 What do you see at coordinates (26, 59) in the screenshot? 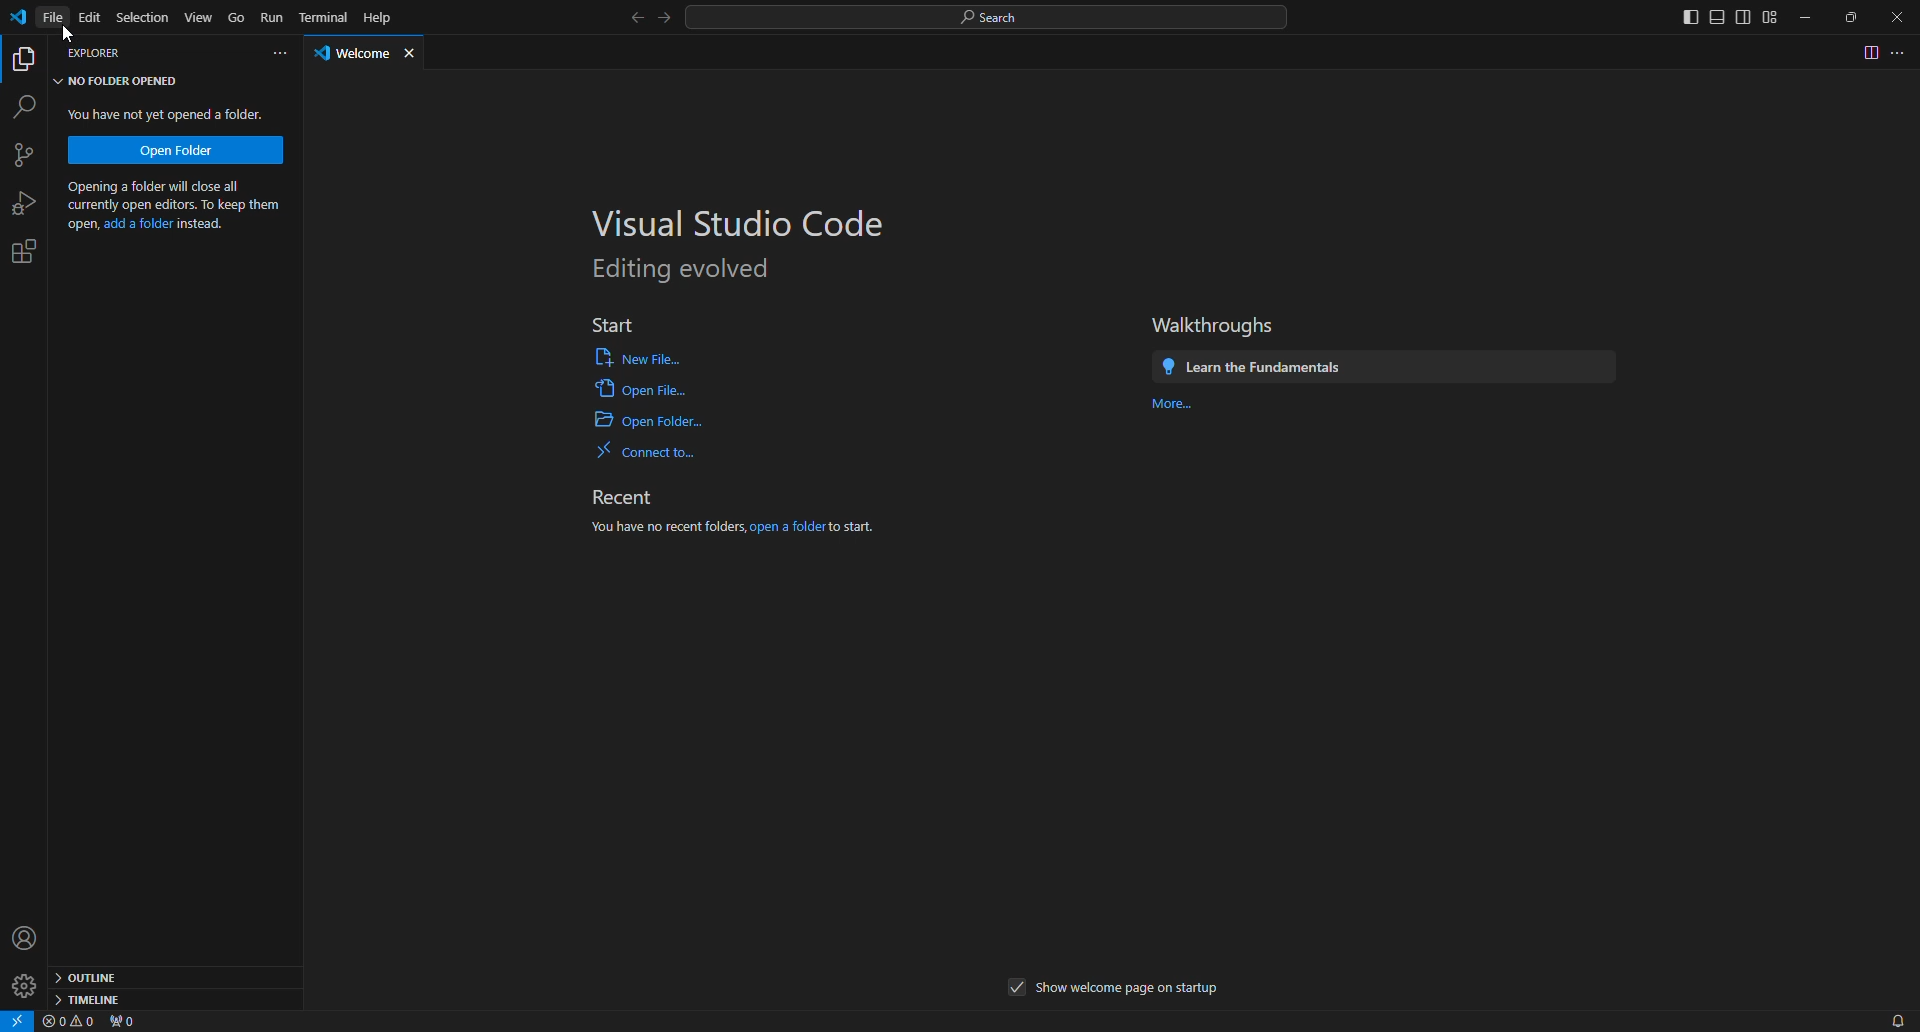
I see `explorer` at bounding box center [26, 59].